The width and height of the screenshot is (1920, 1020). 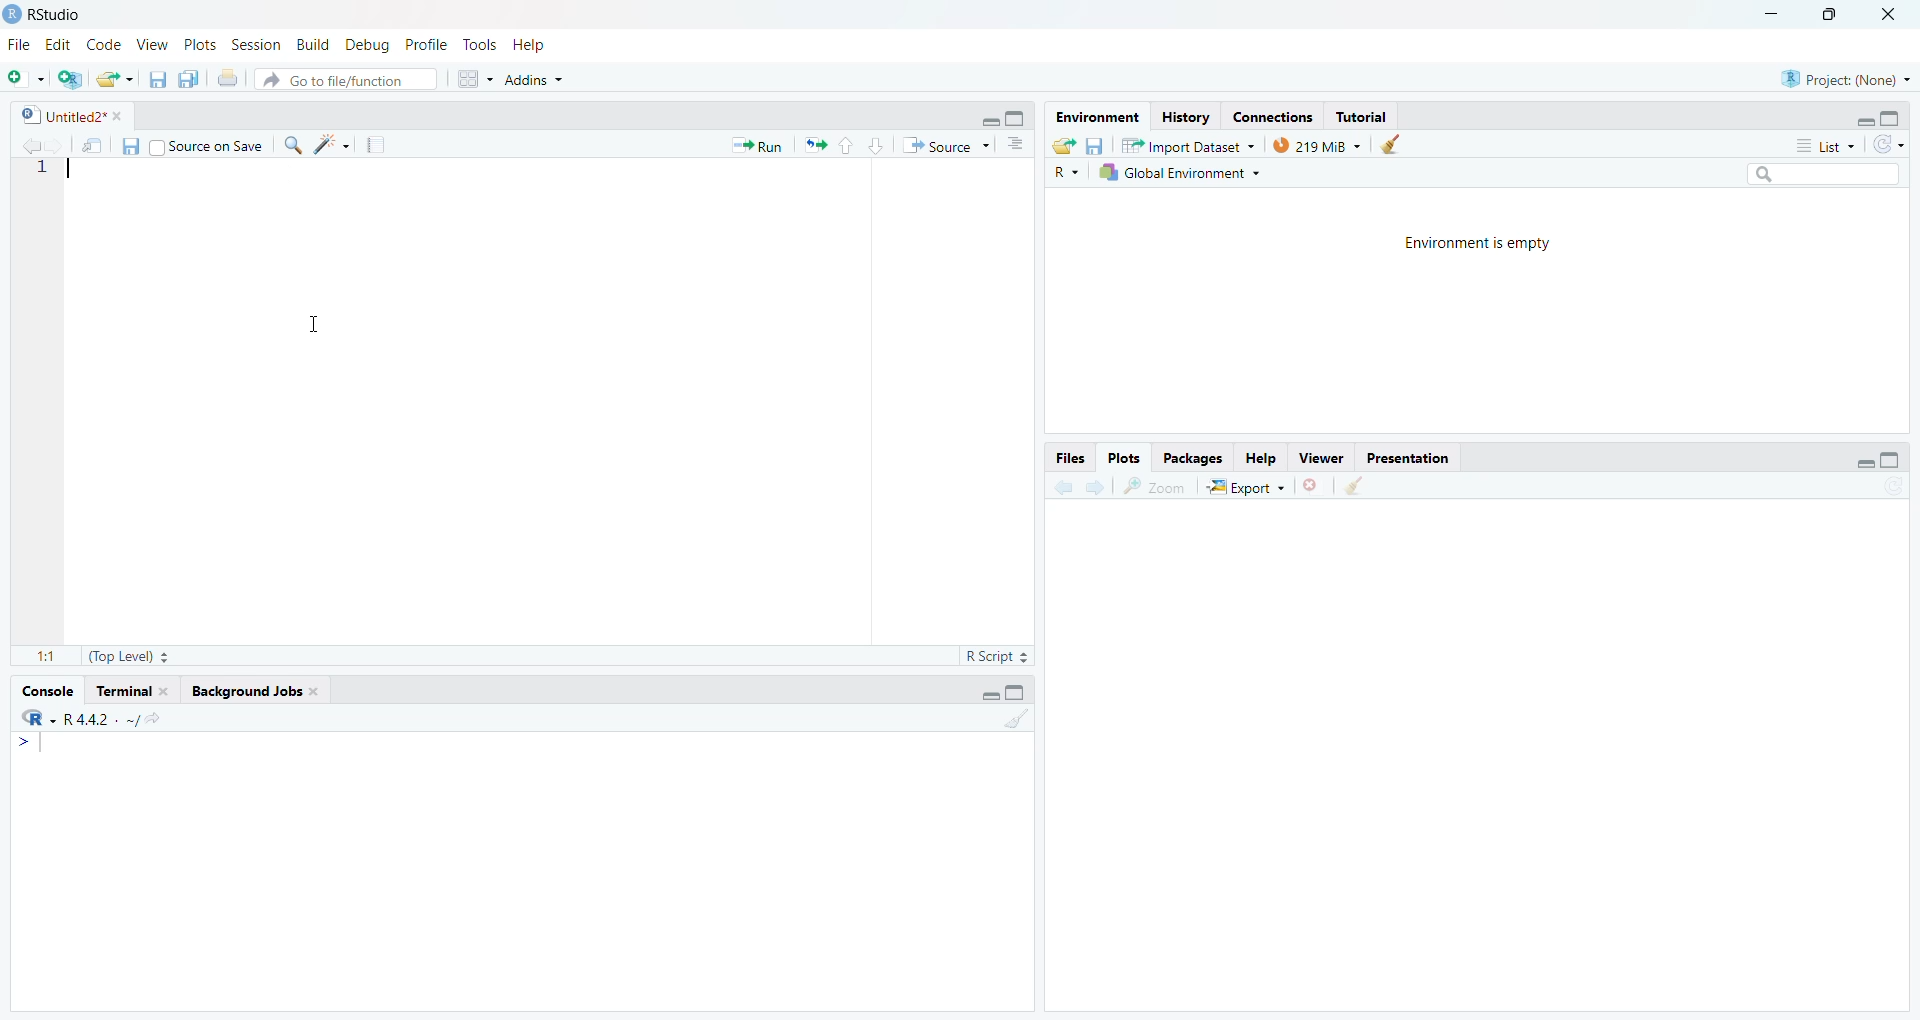 I want to click on Code, so click(x=105, y=45).